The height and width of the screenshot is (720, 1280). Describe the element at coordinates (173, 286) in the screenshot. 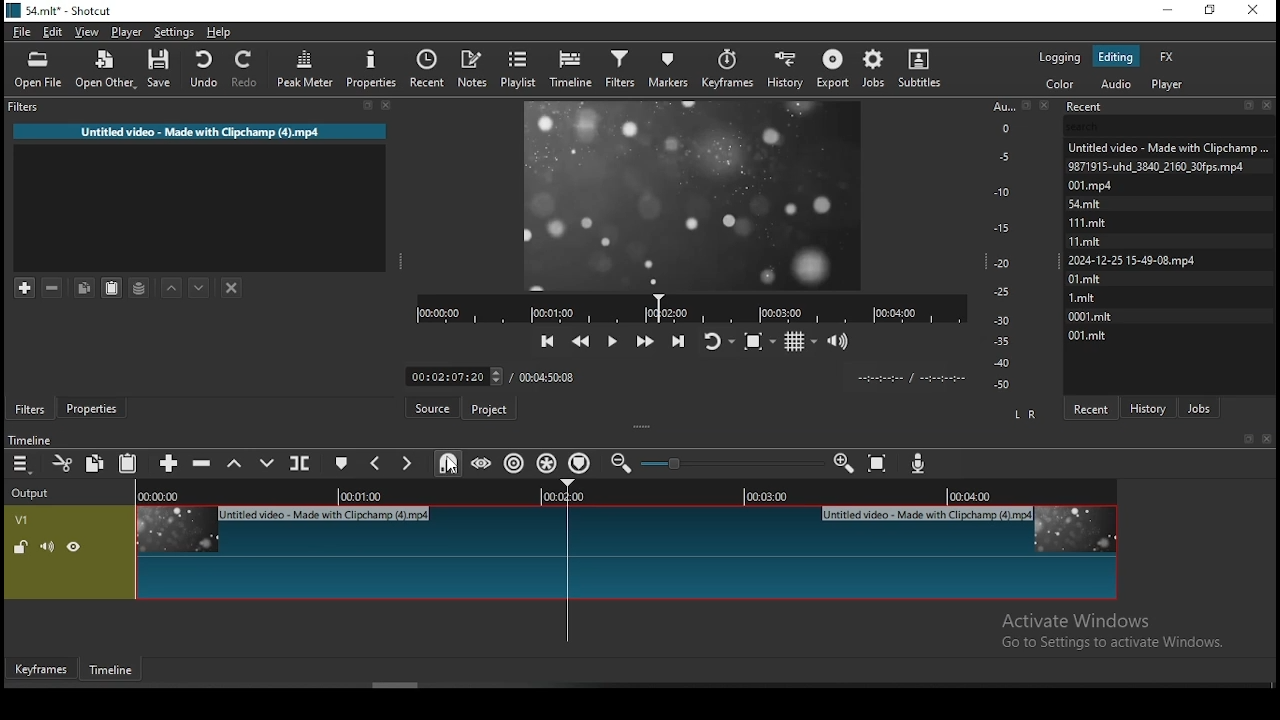

I see `move filter up` at that location.